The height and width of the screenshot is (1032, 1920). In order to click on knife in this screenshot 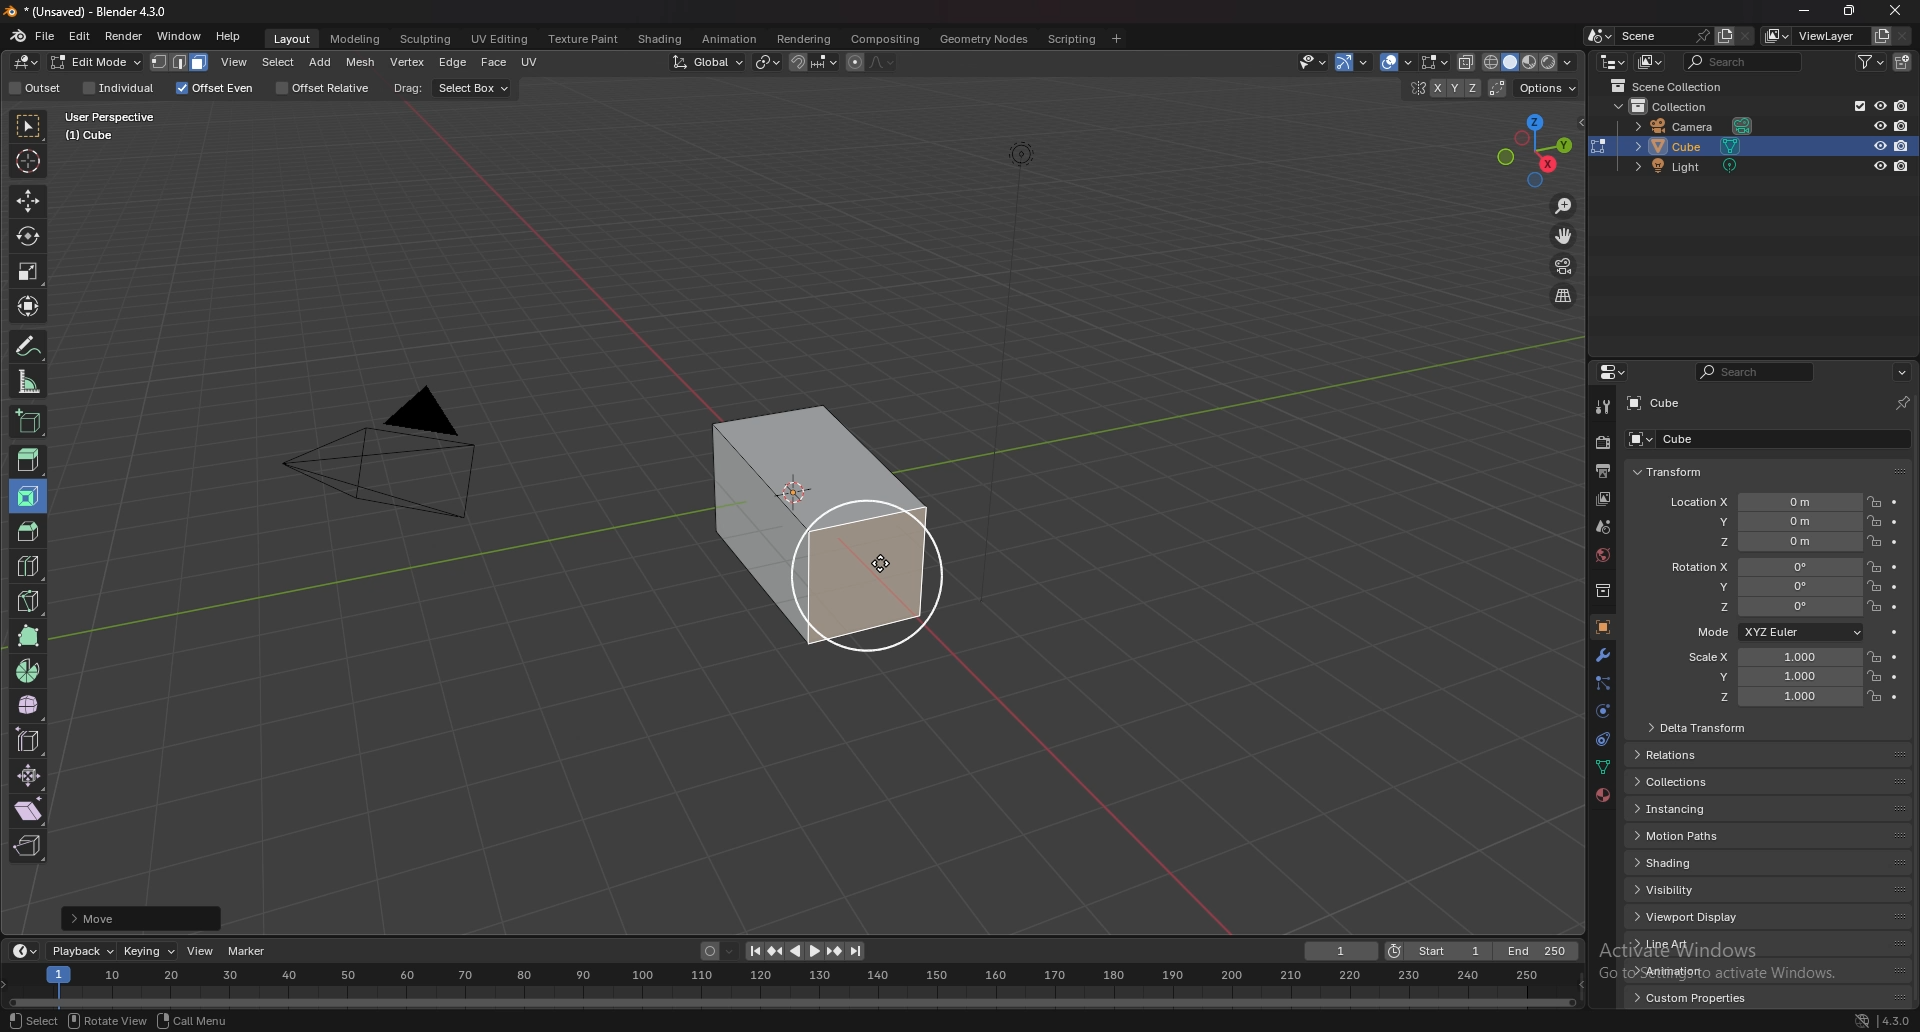, I will do `click(31, 600)`.